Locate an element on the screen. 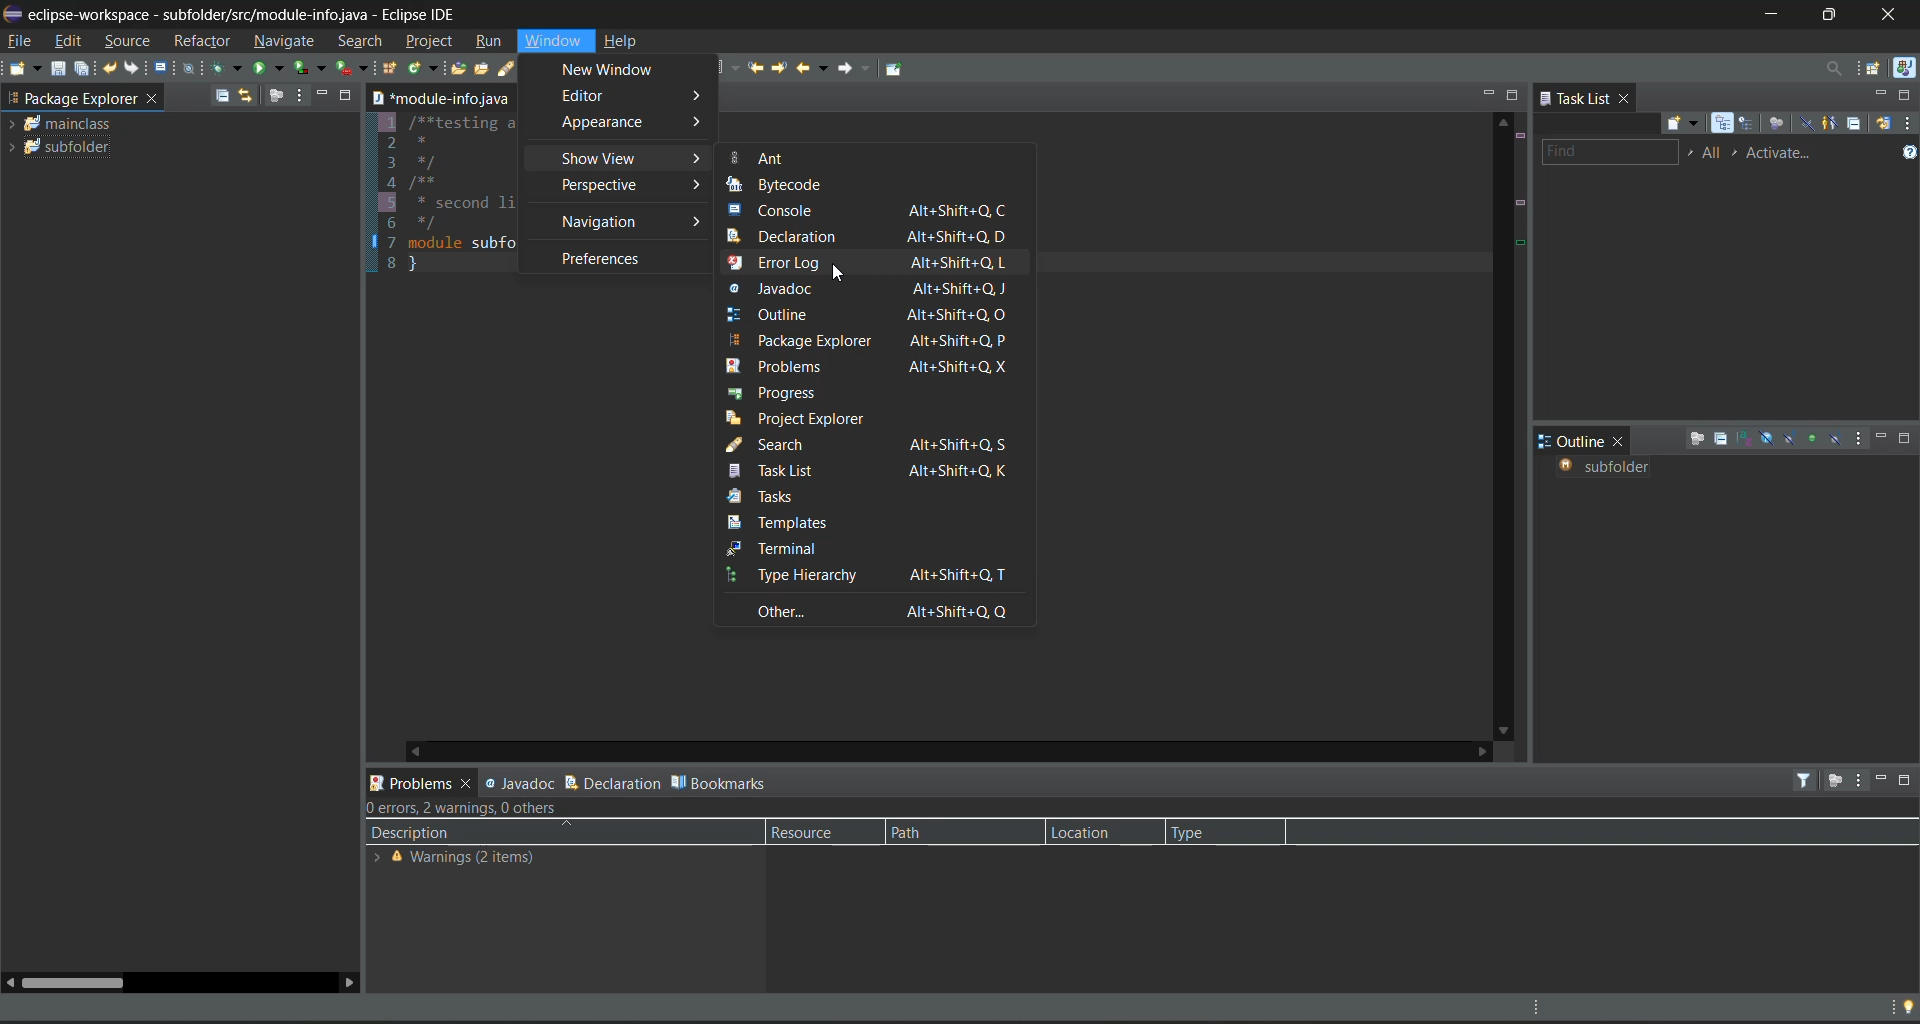 The image size is (1920, 1024). perspective is located at coordinates (628, 185).